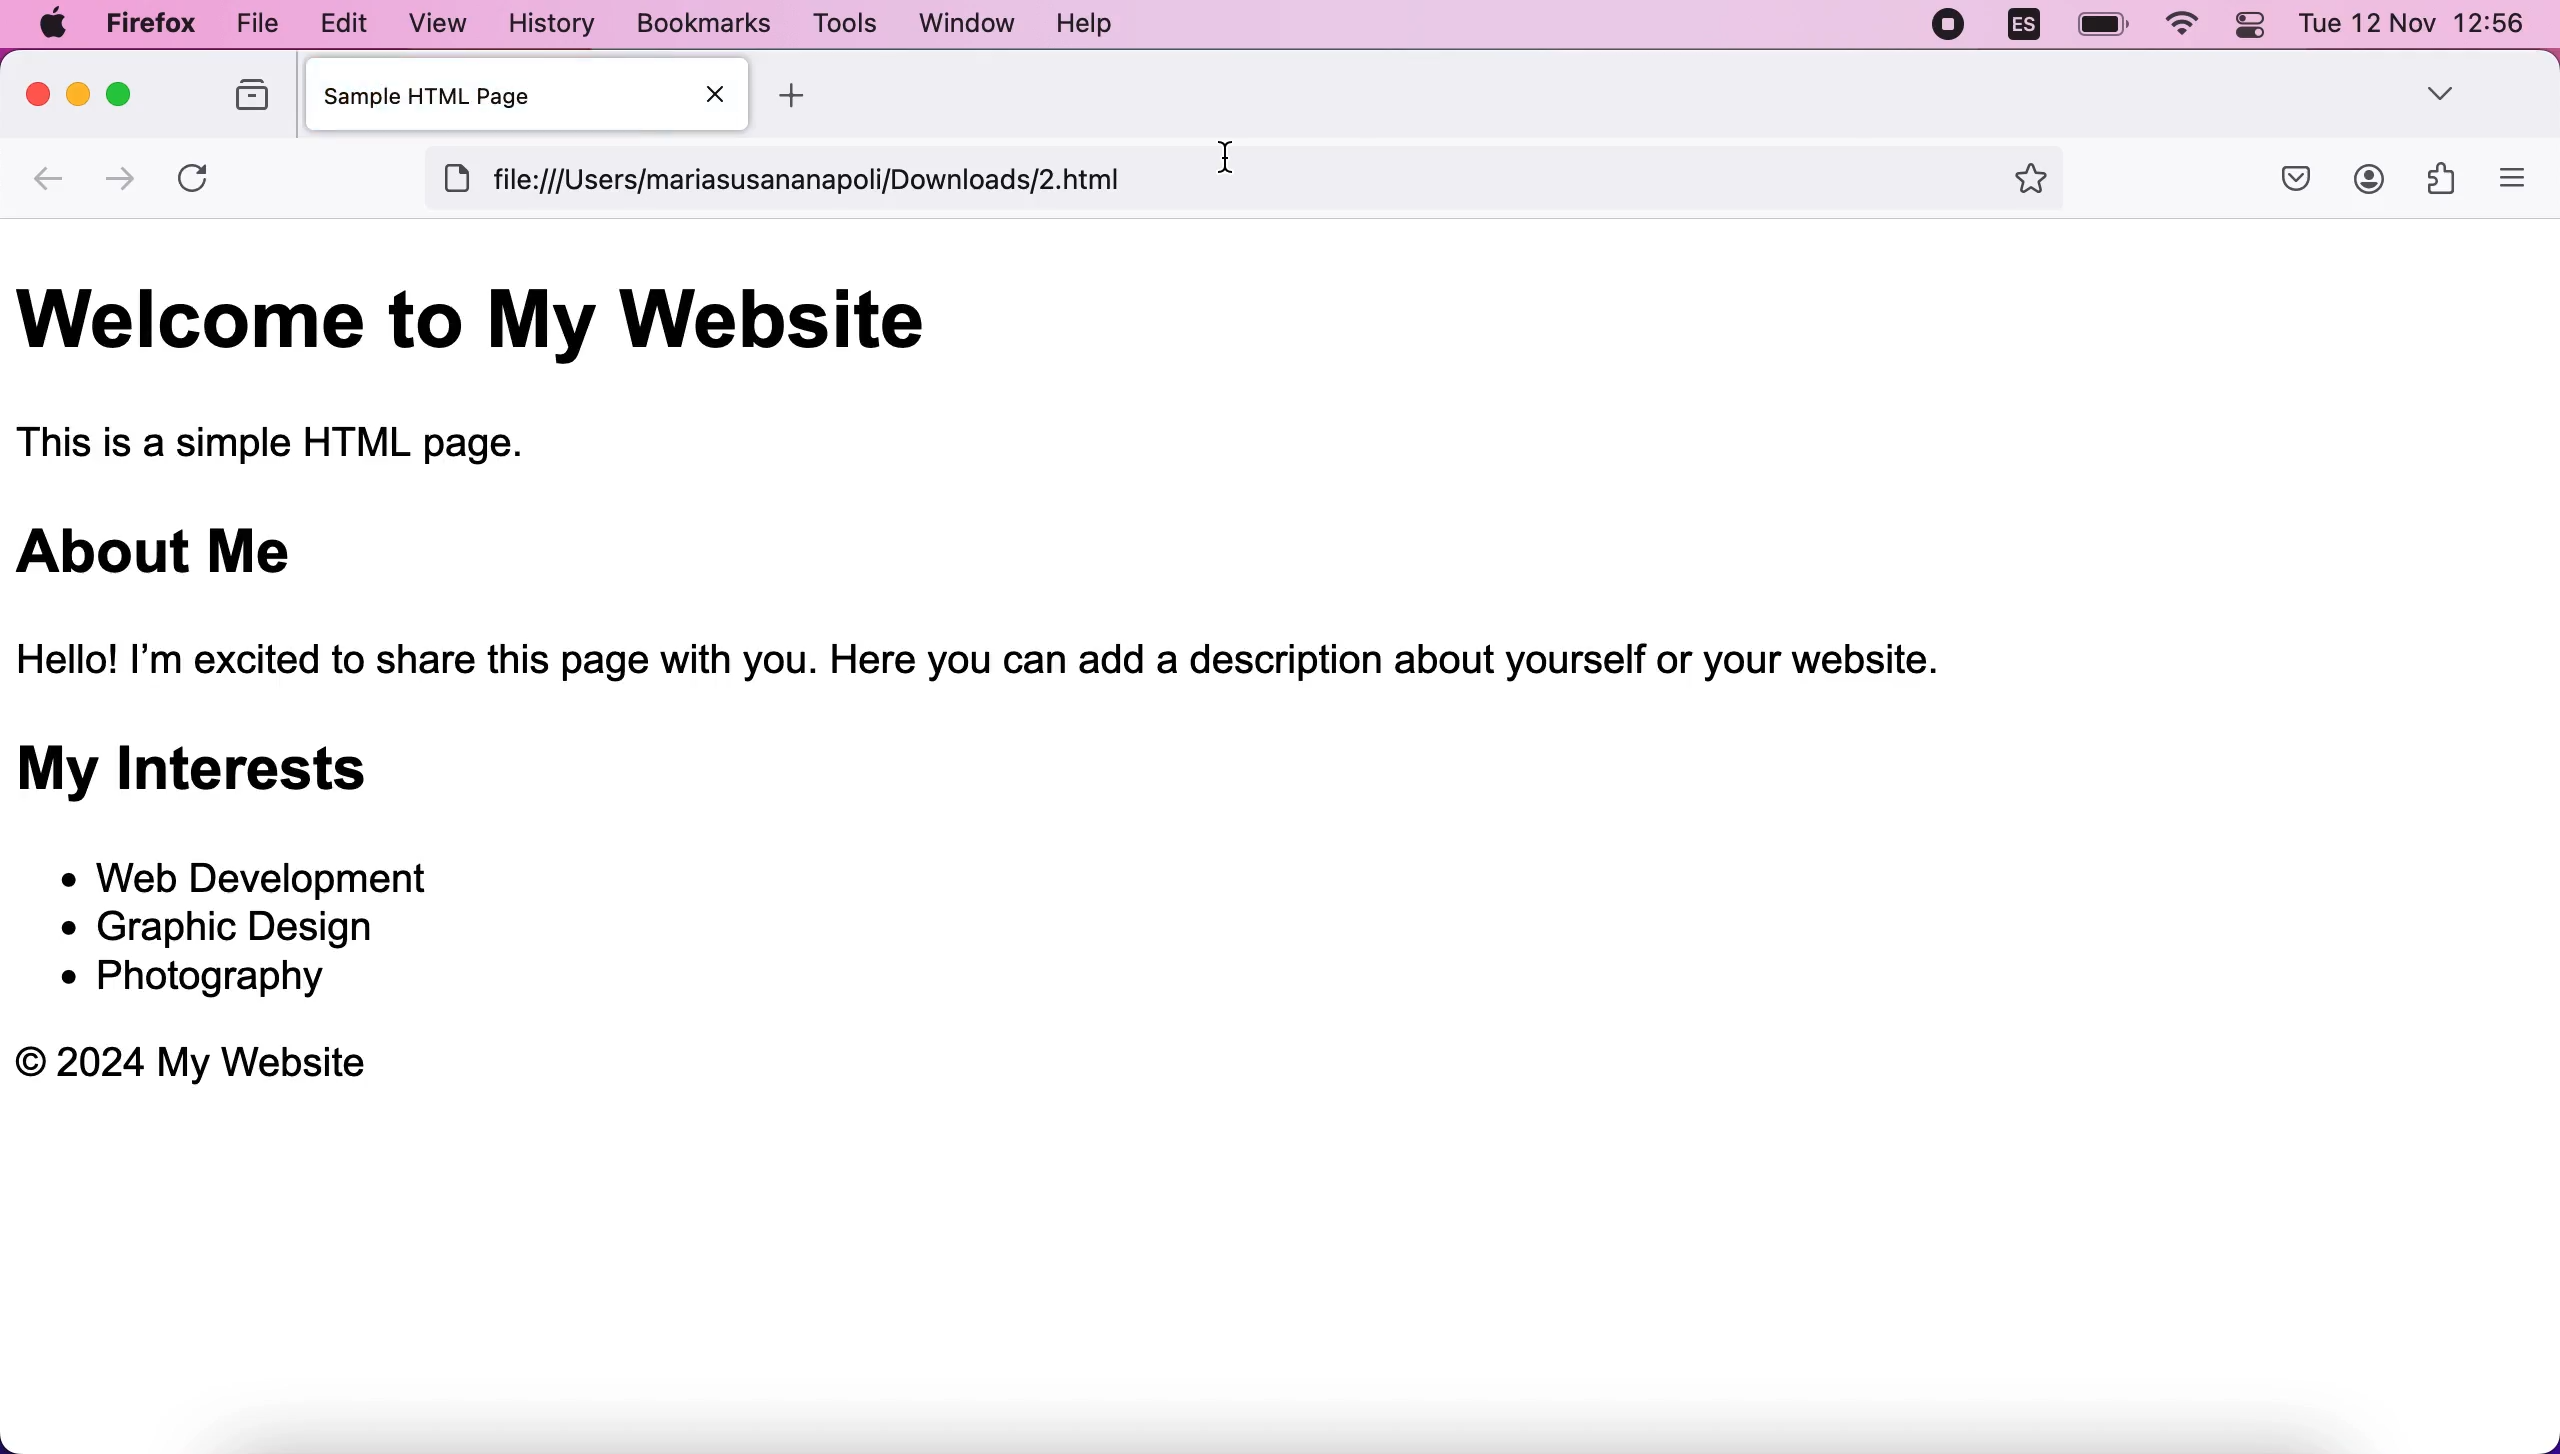 Image resolution: width=2560 pixels, height=1454 pixels. I want to click on firefox, so click(152, 22).